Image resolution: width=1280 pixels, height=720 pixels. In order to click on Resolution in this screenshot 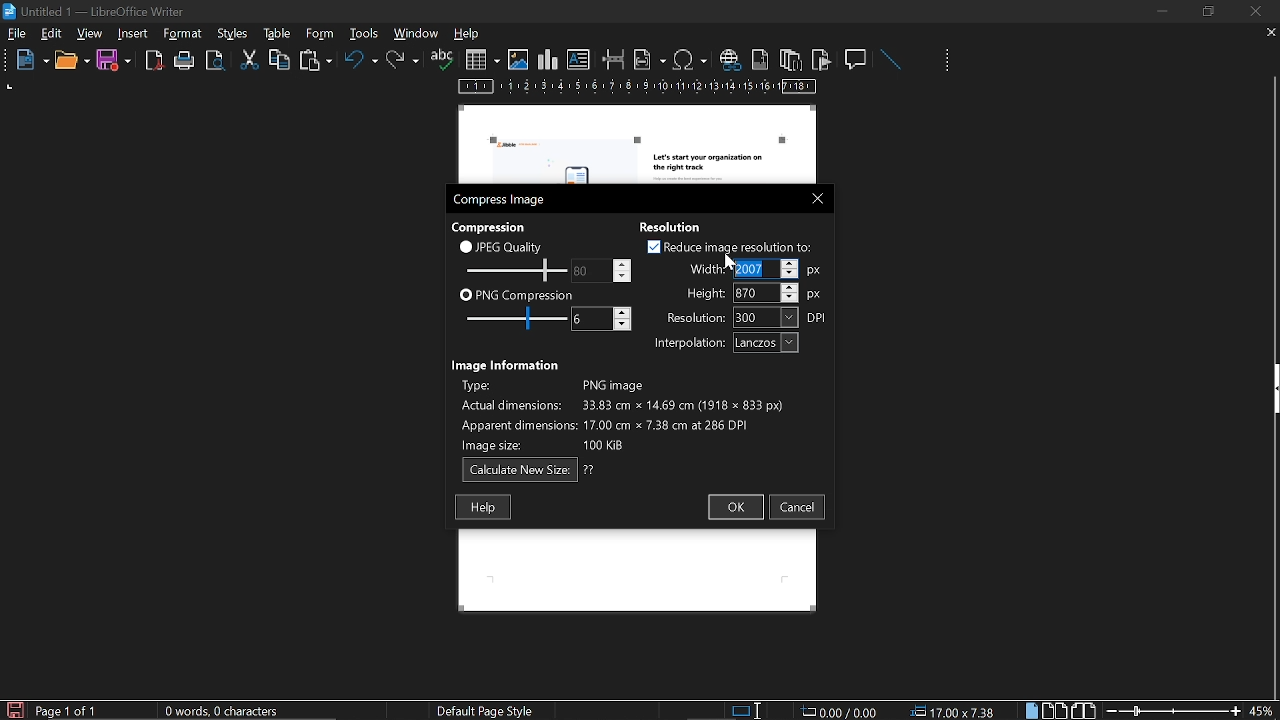, I will do `click(677, 225)`.